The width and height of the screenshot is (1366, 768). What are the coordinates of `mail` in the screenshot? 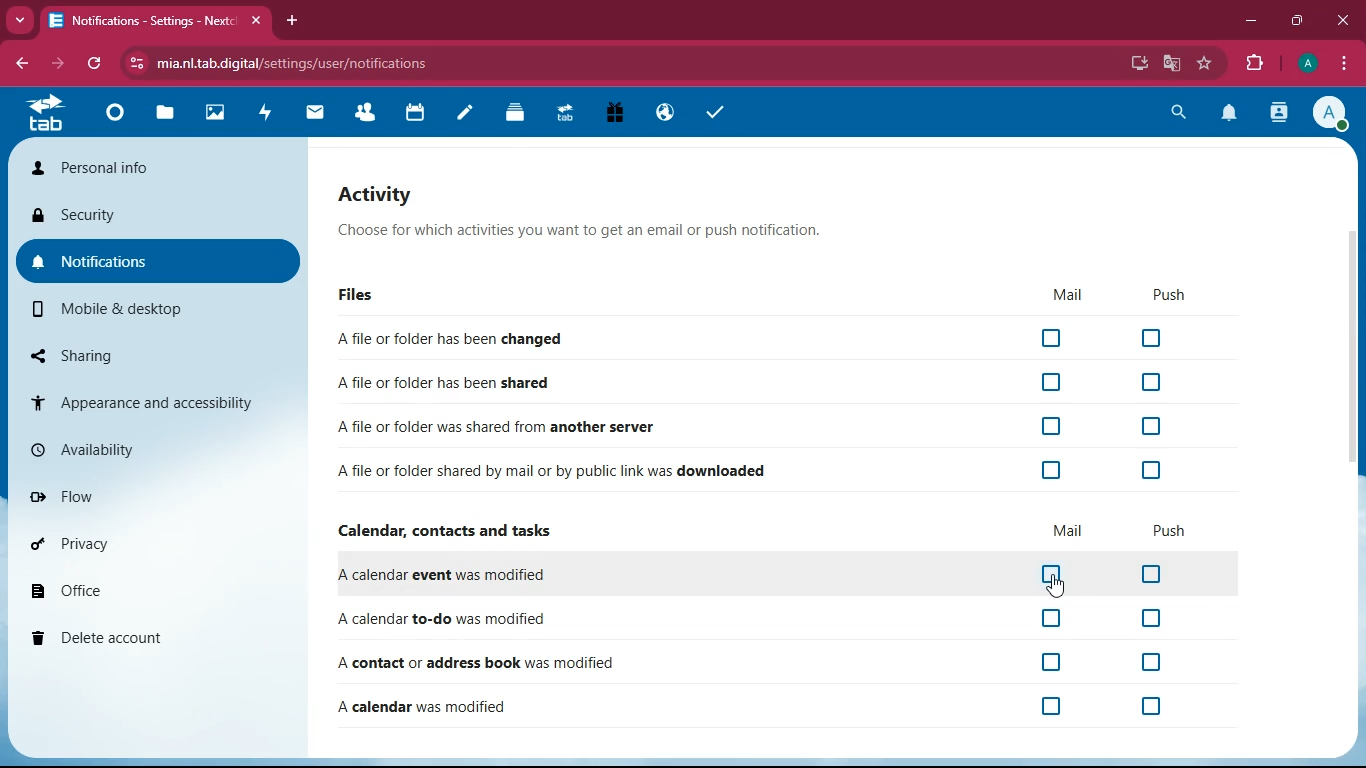 It's located at (1068, 296).